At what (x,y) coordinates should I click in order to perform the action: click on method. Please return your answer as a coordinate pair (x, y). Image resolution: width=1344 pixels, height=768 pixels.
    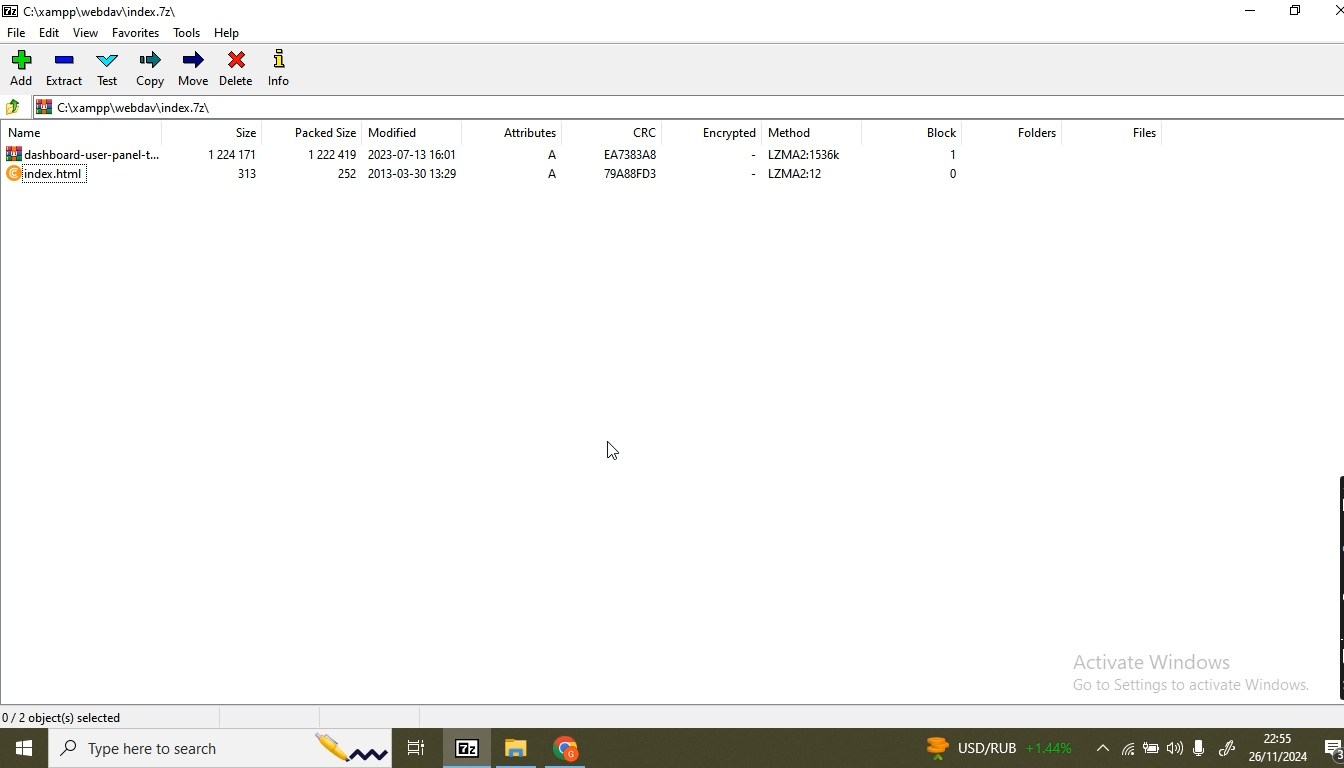
    Looking at the image, I should click on (801, 130).